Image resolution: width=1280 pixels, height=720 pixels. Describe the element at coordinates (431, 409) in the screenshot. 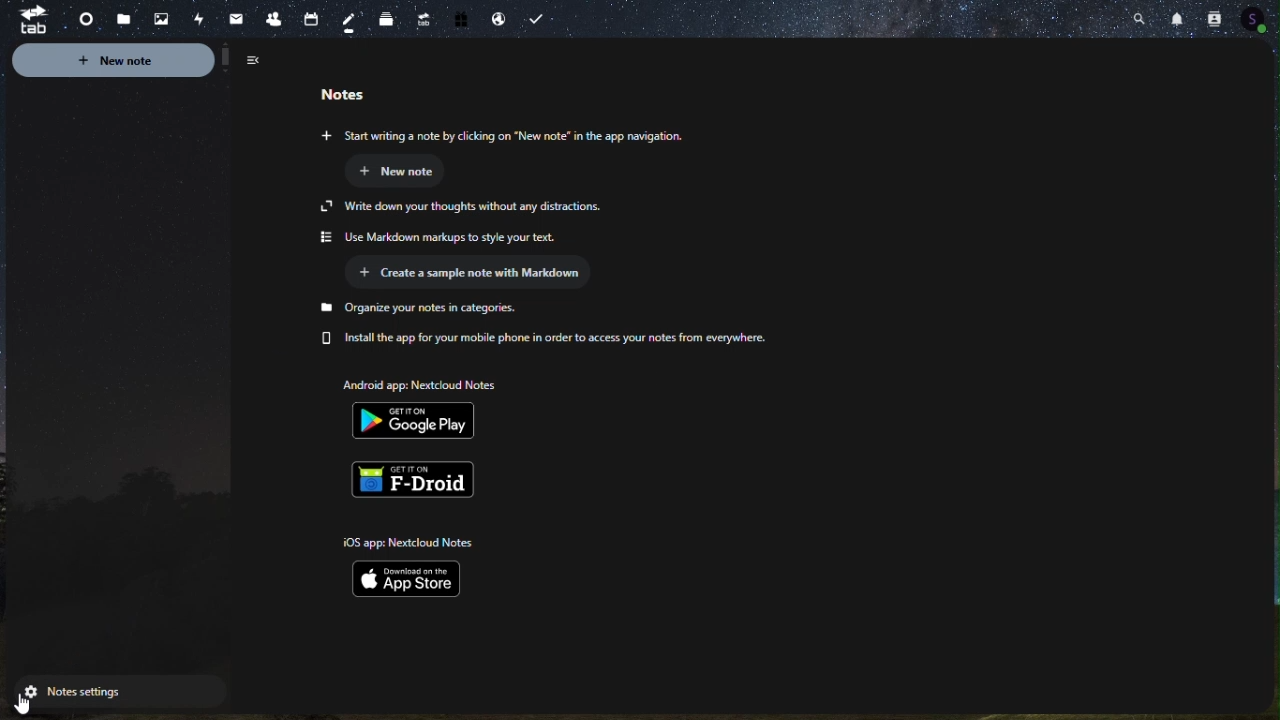

I see `Play Store` at that location.